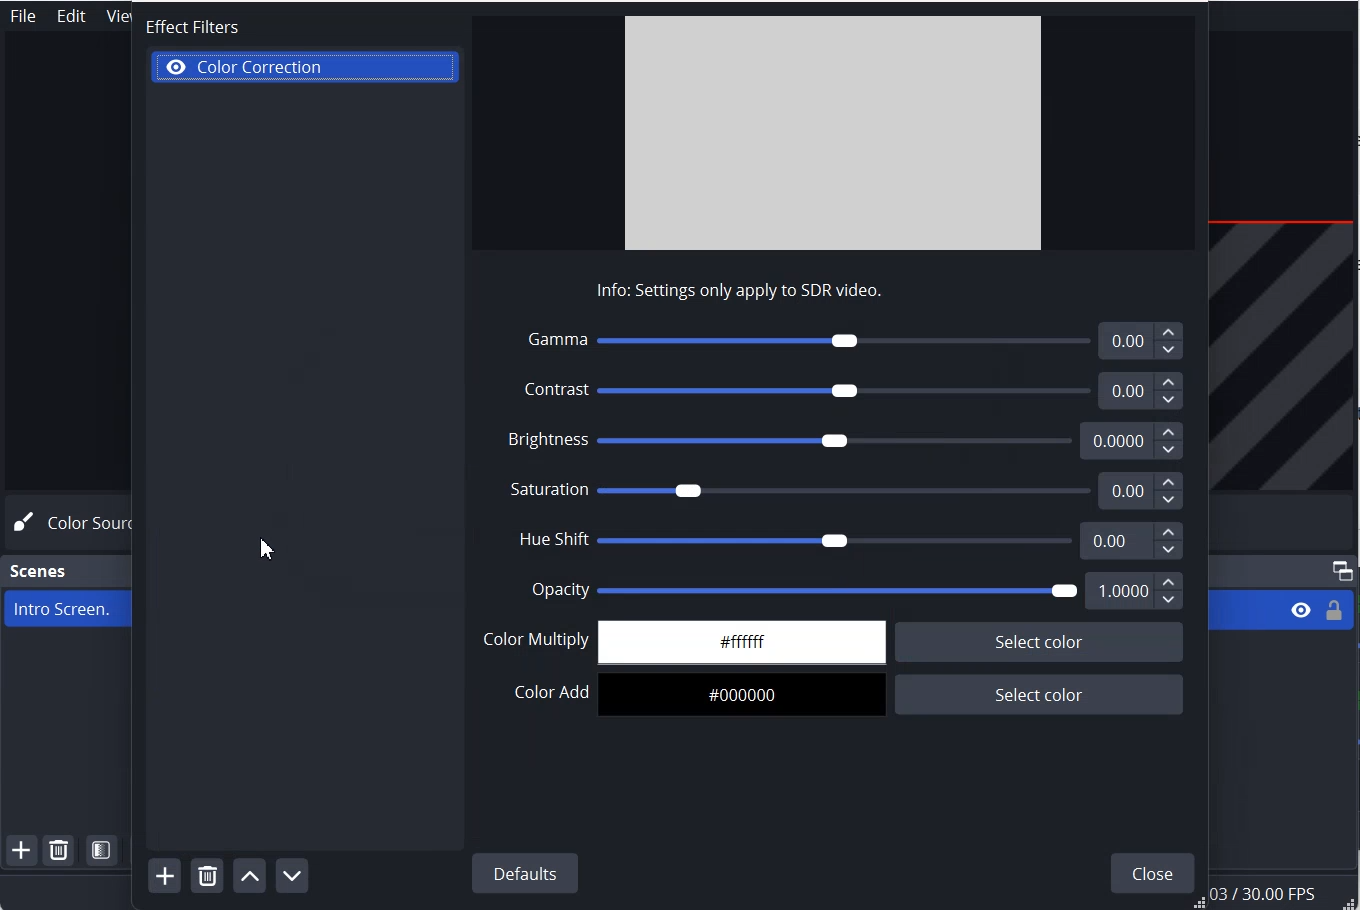 This screenshot has width=1360, height=910. I want to click on File Preview window, so click(831, 131).